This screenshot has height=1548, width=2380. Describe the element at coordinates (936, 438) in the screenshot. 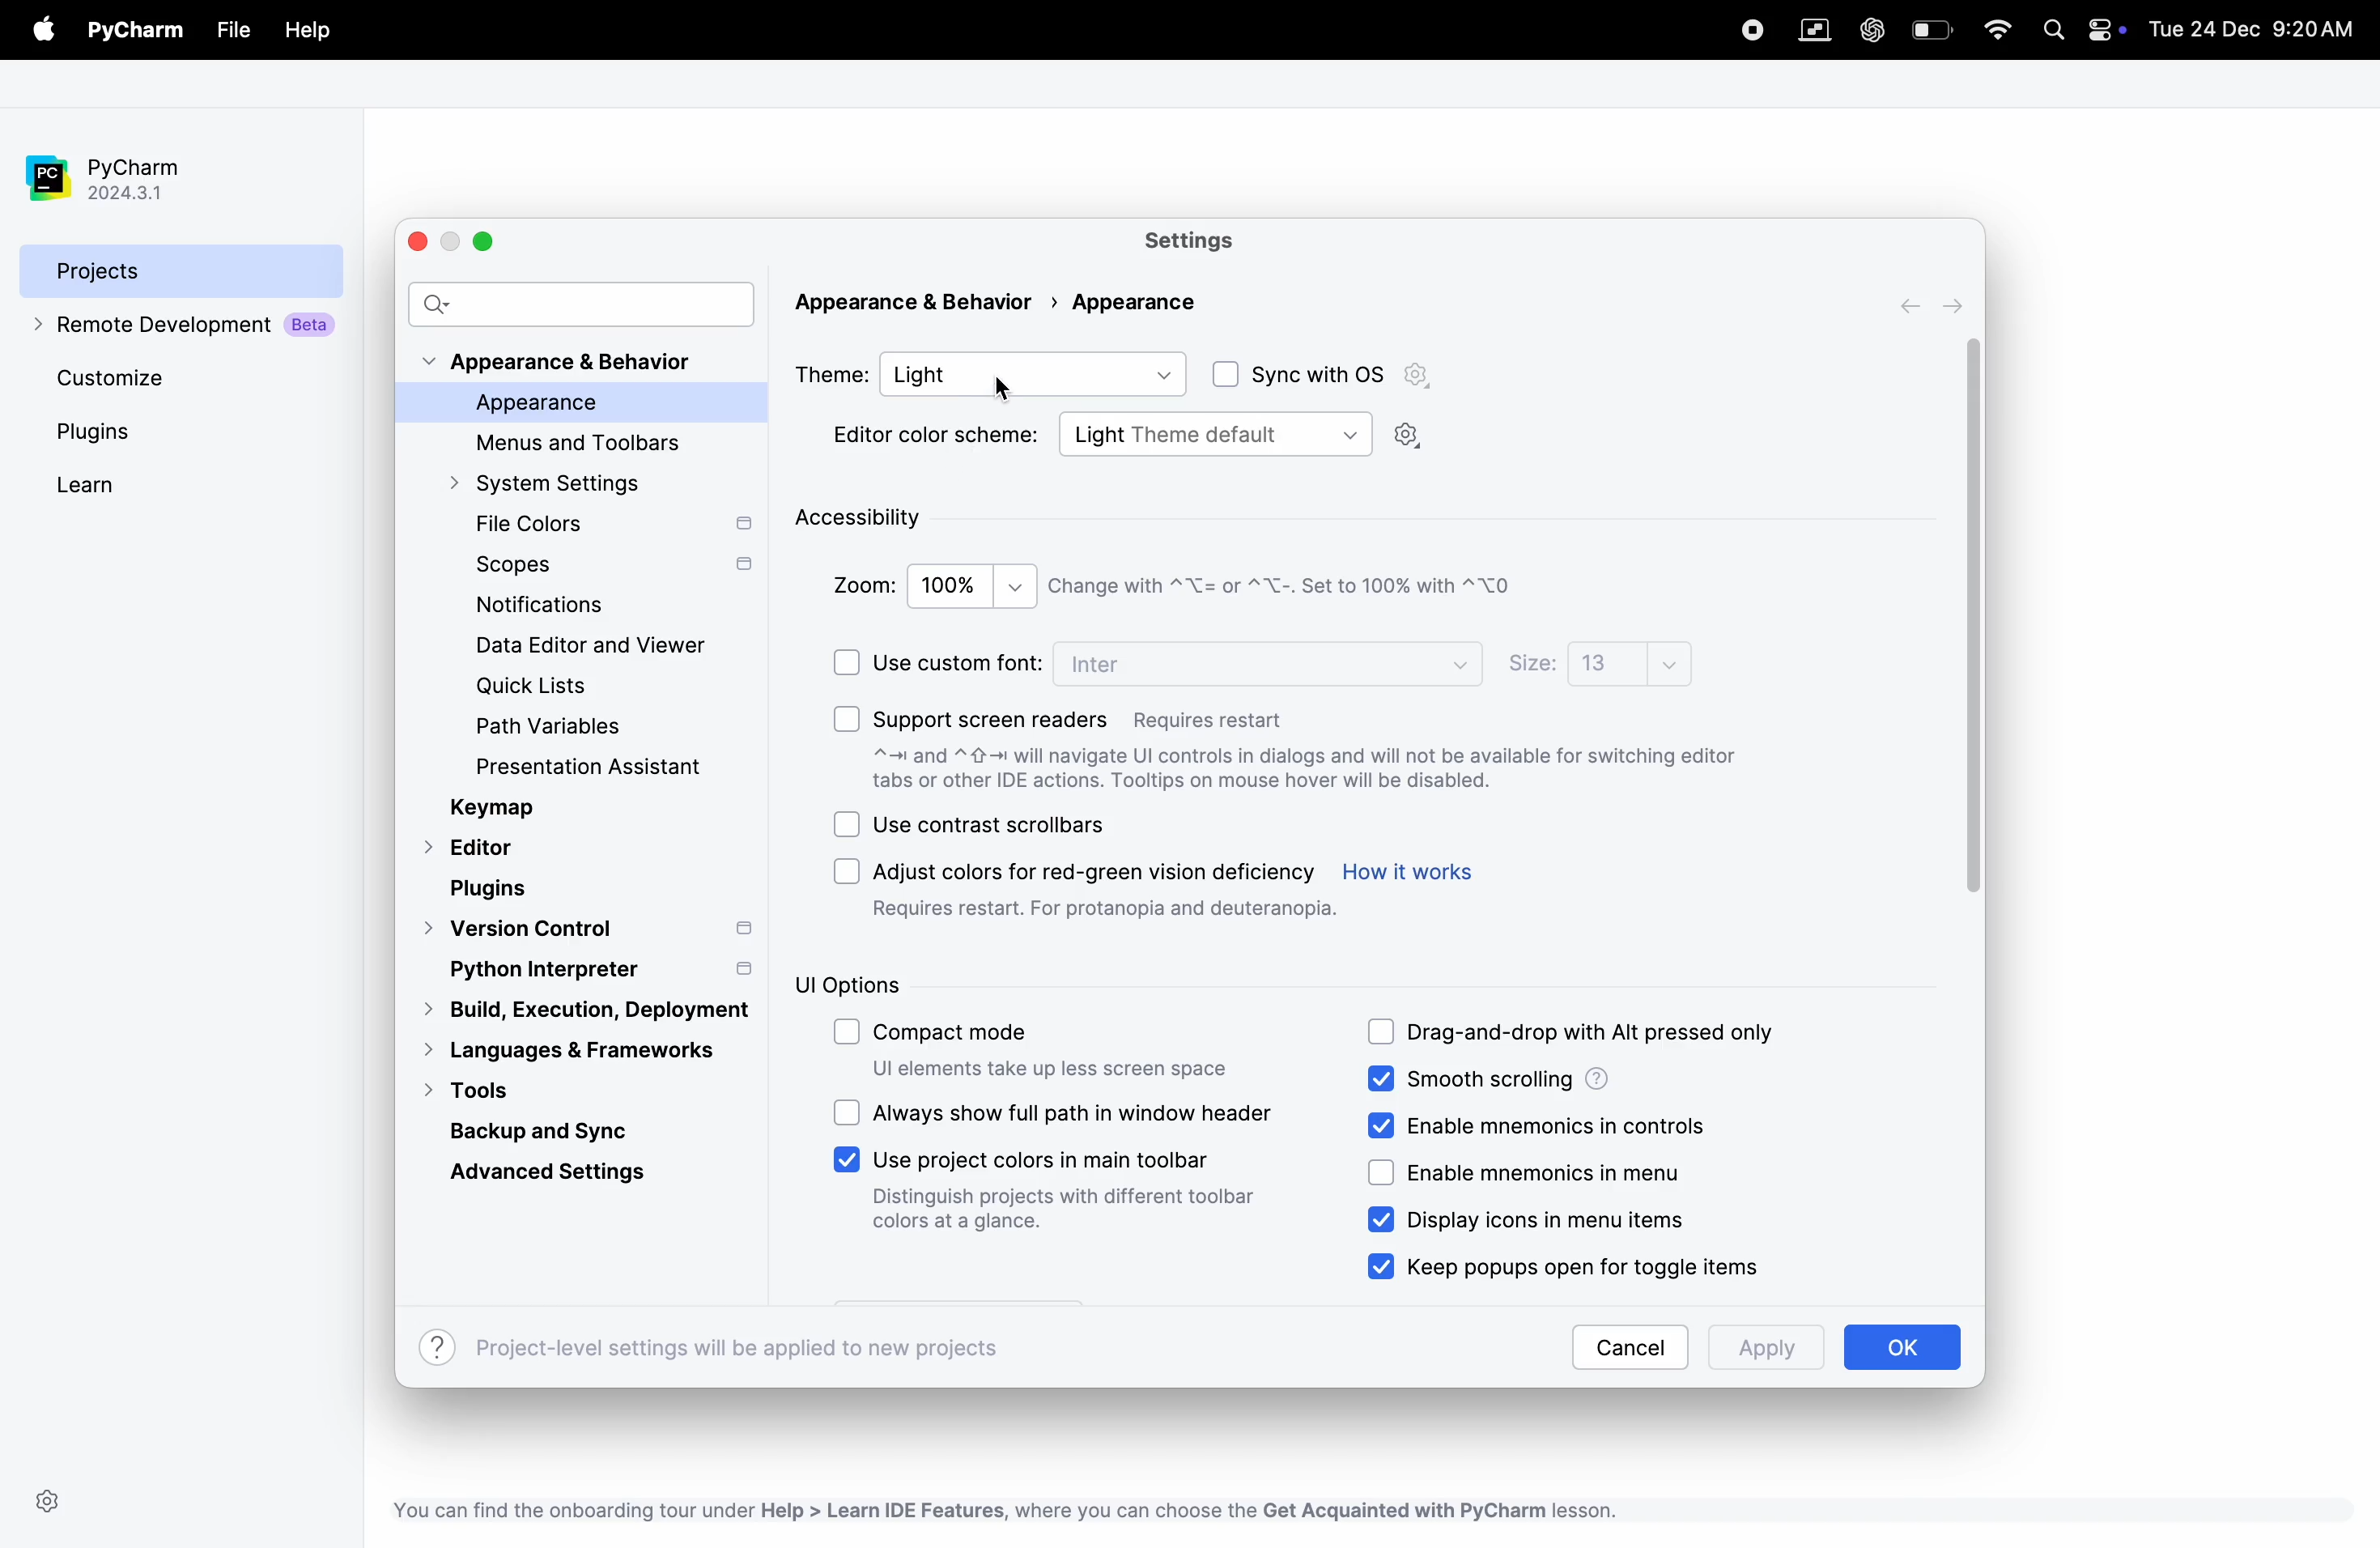

I see `editor color scheme` at that location.